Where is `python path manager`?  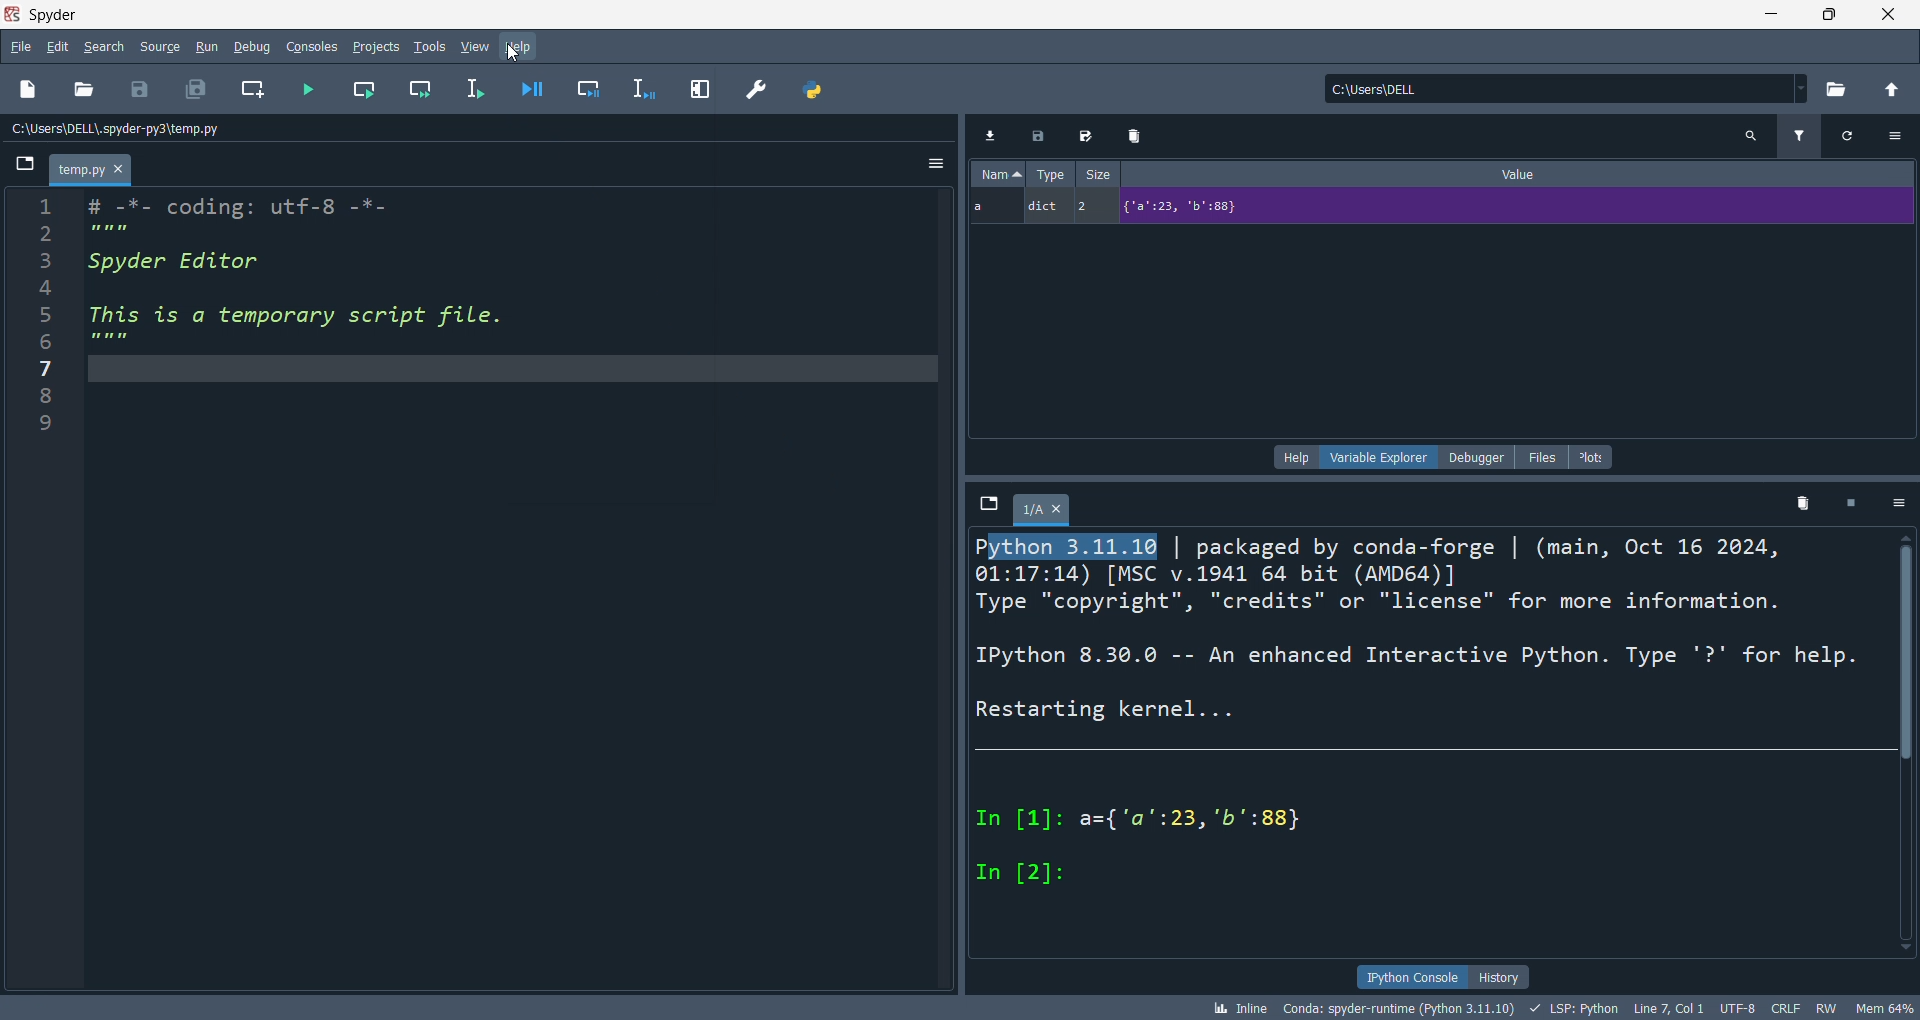 python path manager is located at coordinates (814, 88).